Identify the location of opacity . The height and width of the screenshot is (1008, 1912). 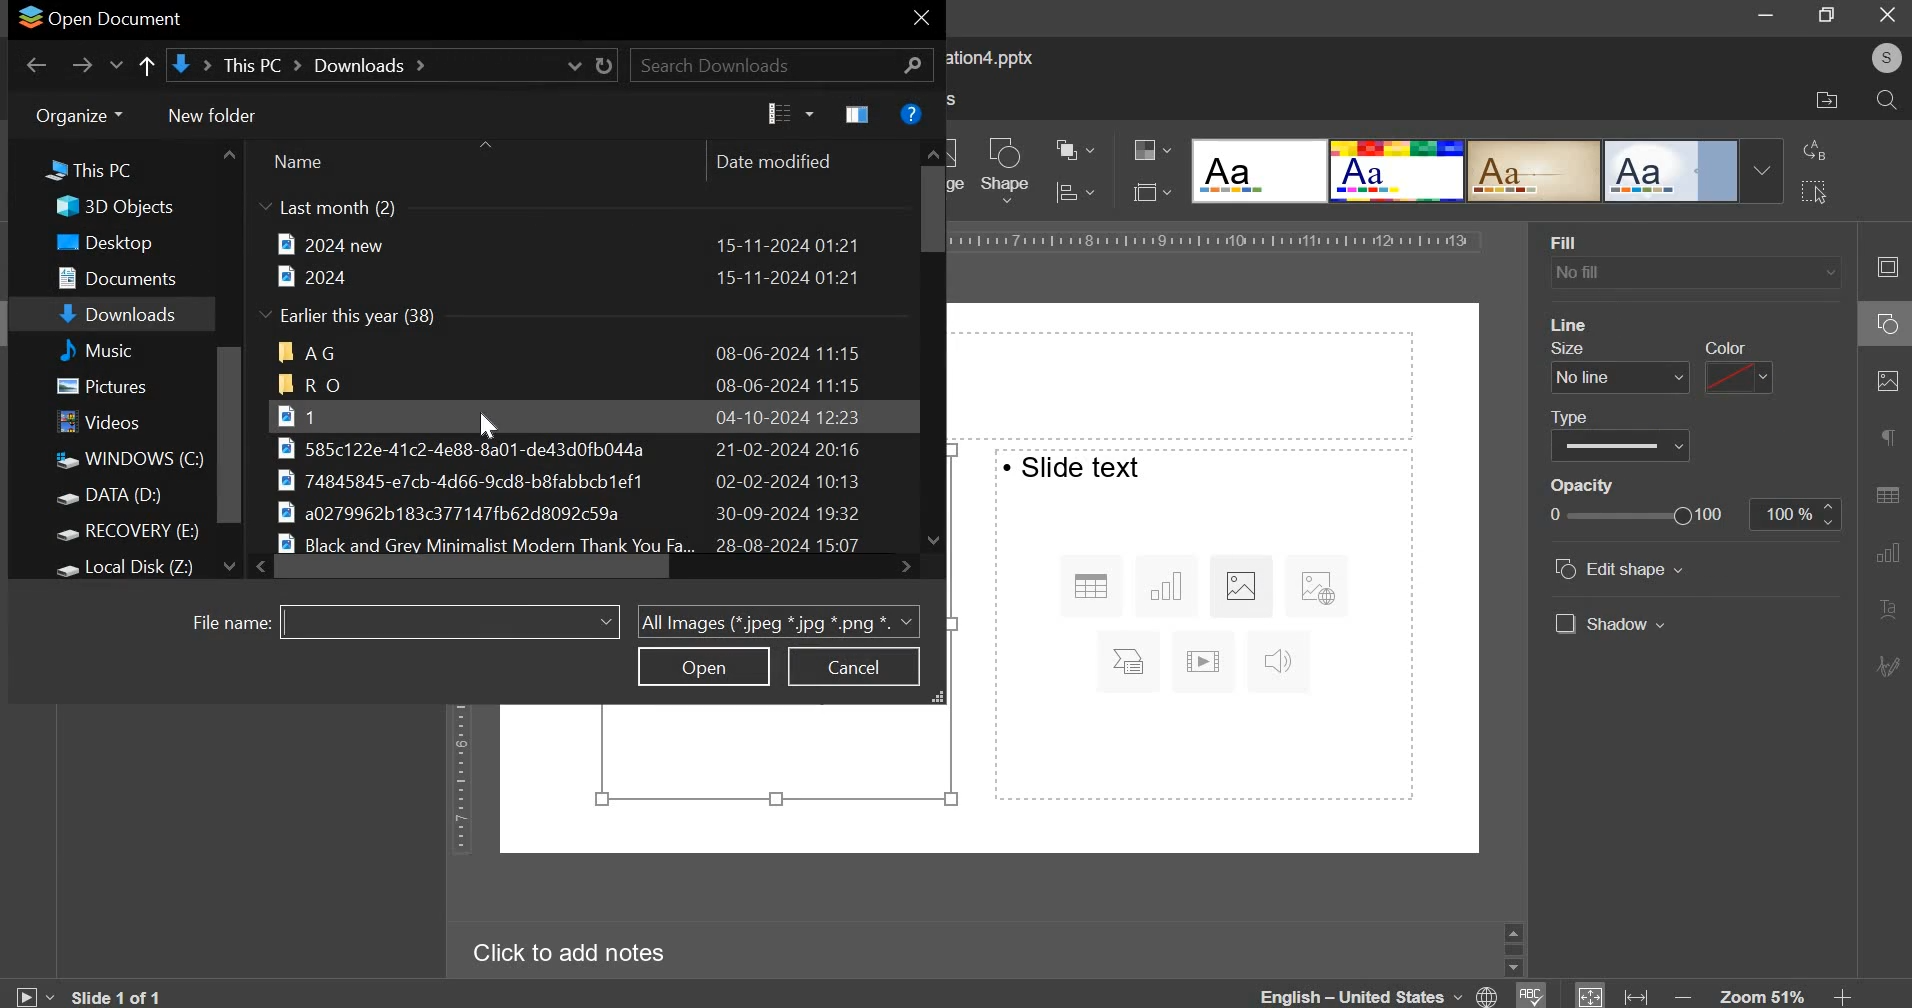
(1794, 515).